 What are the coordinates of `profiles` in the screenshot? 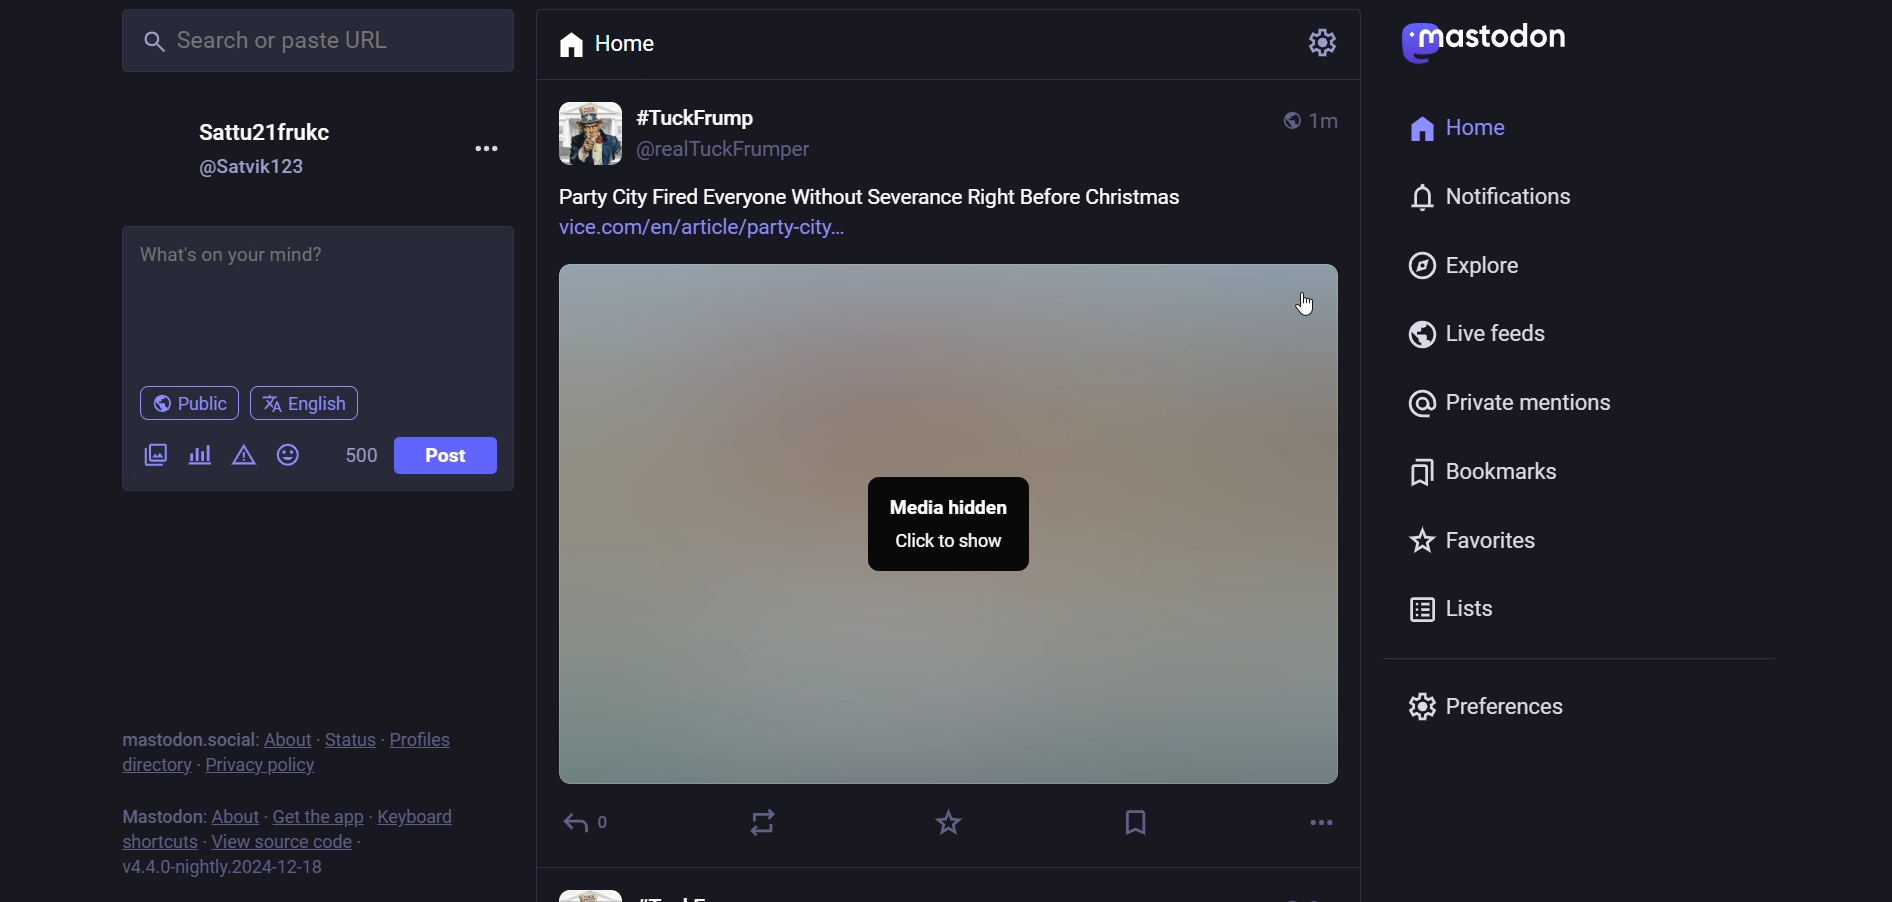 It's located at (430, 735).